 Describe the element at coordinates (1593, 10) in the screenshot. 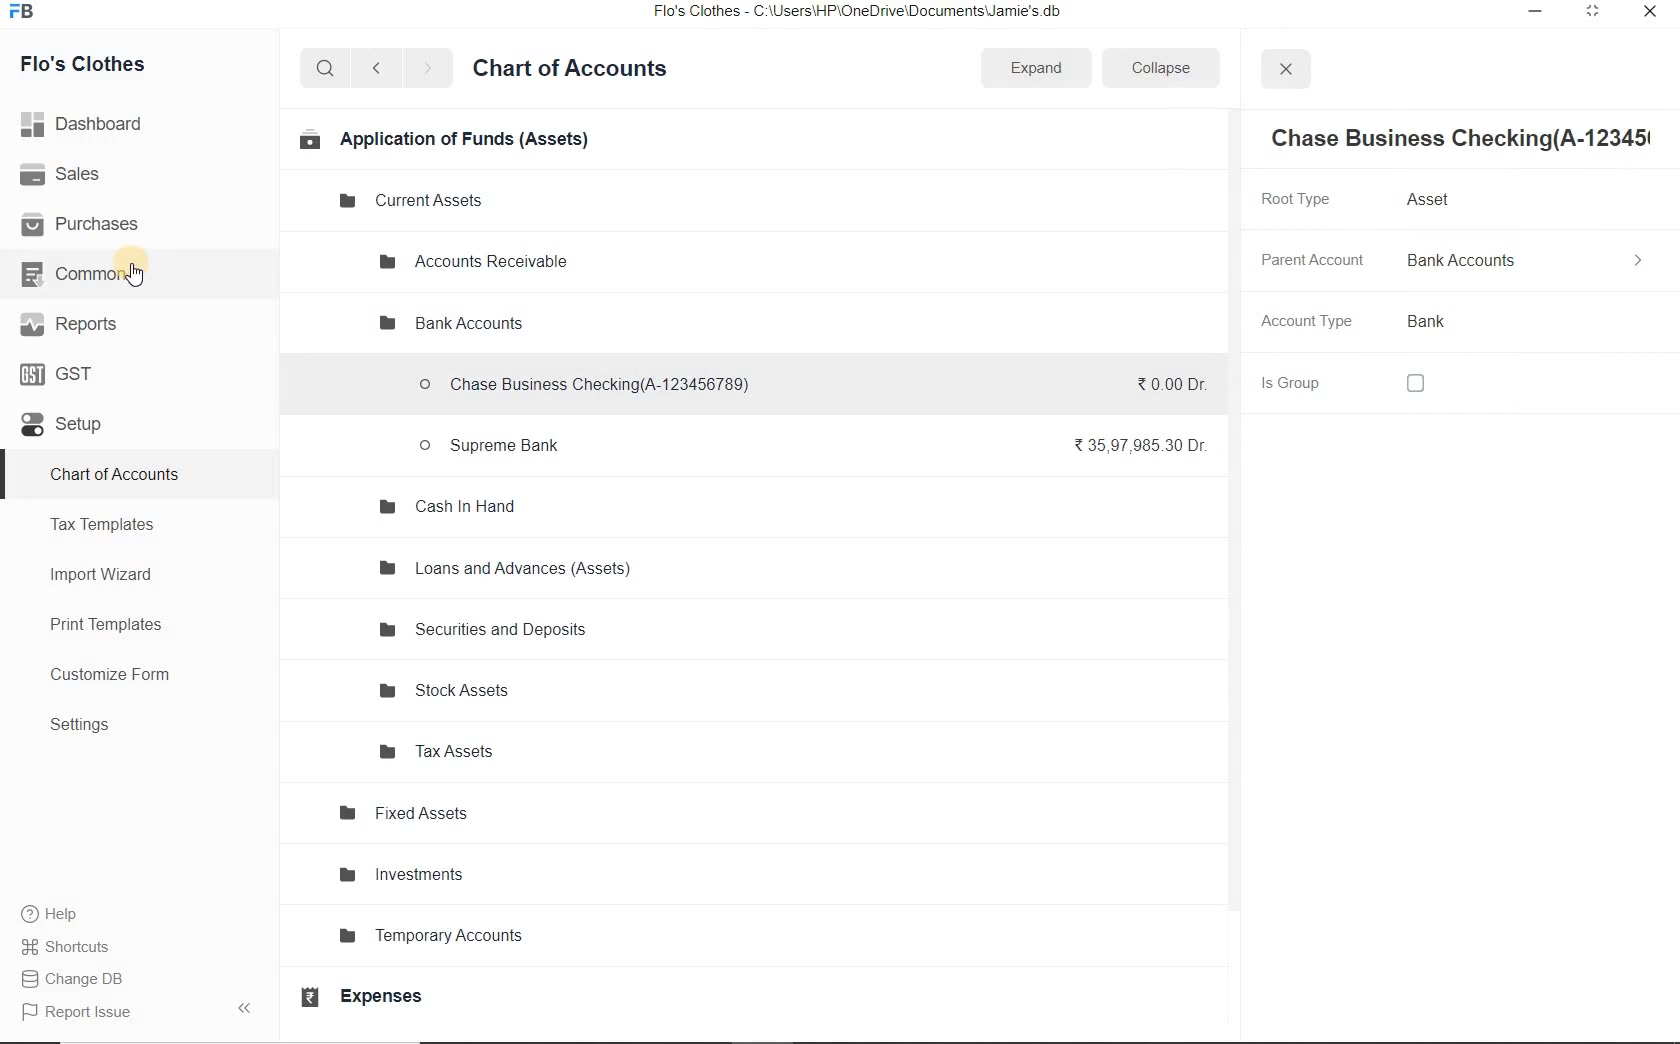

I see `maximize` at that location.